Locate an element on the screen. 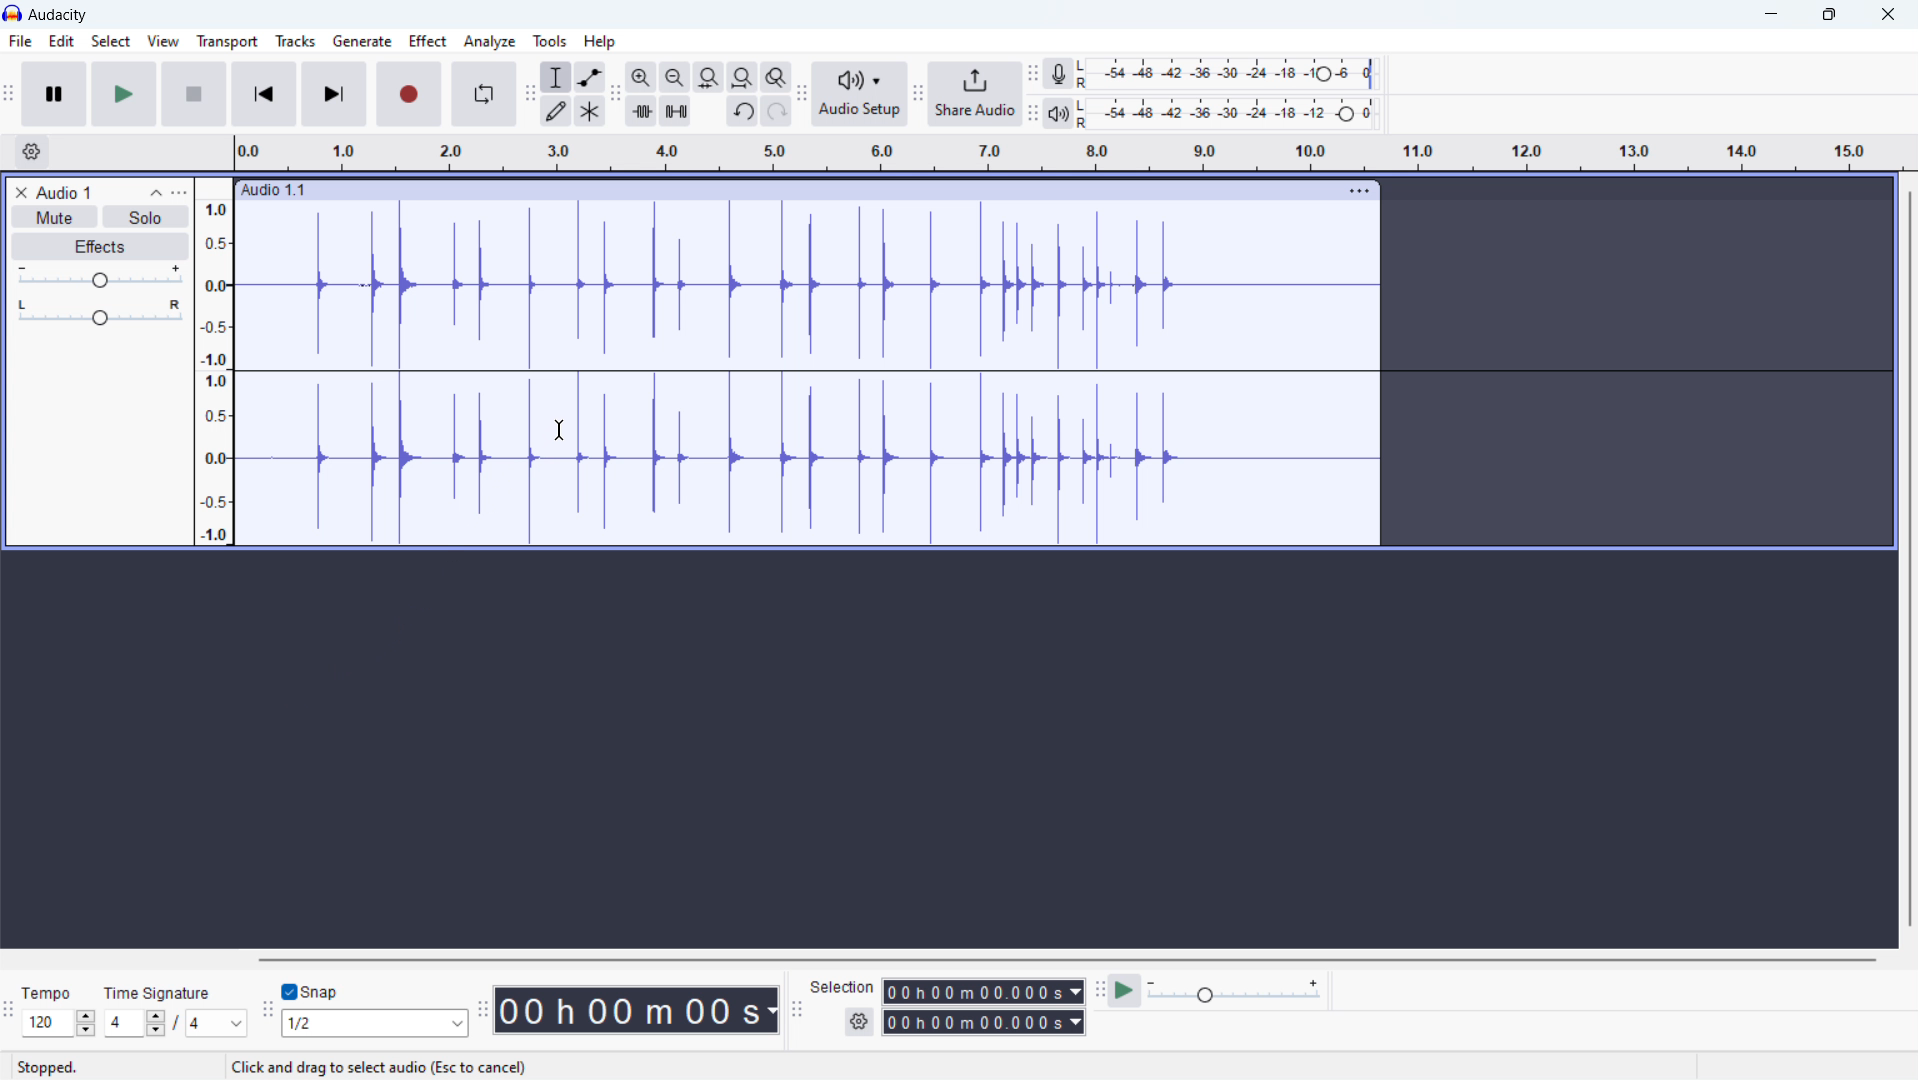  share audio  is located at coordinates (975, 94).